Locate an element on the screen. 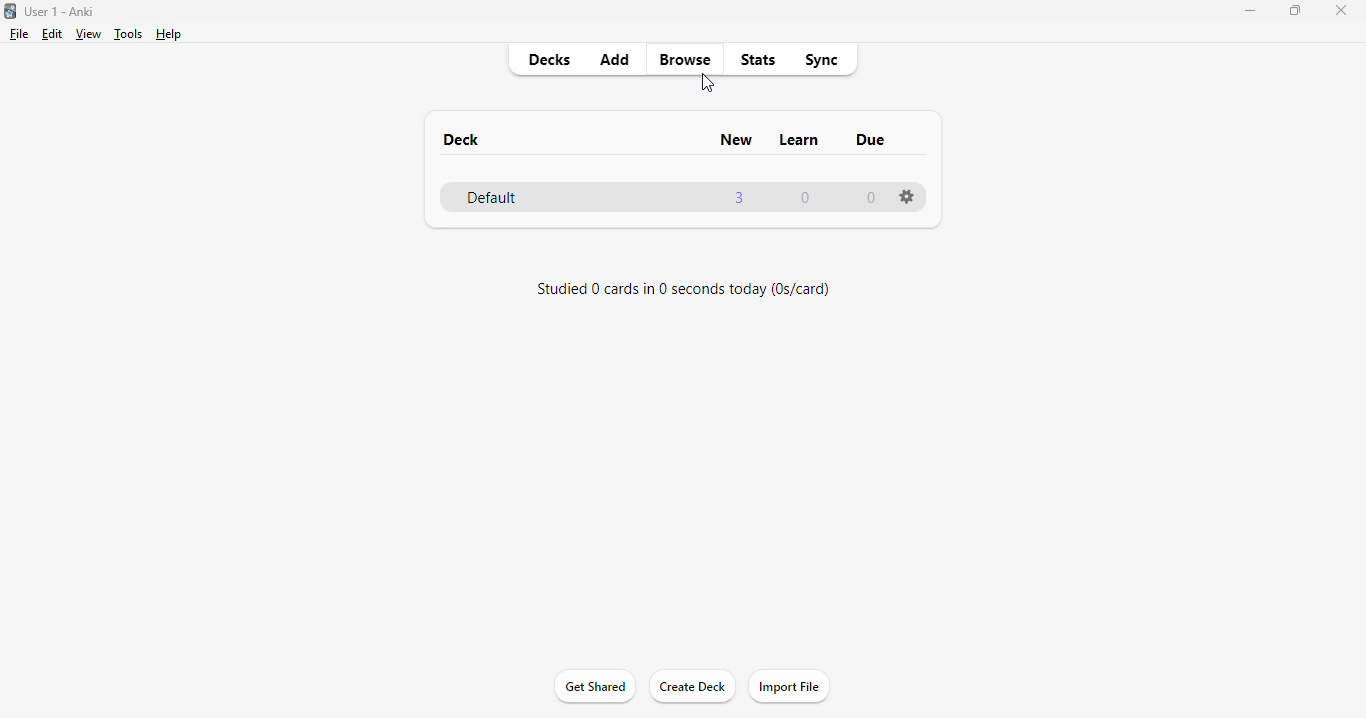 This screenshot has width=1366, height=718. get shared is located at coordinates (596, 686).